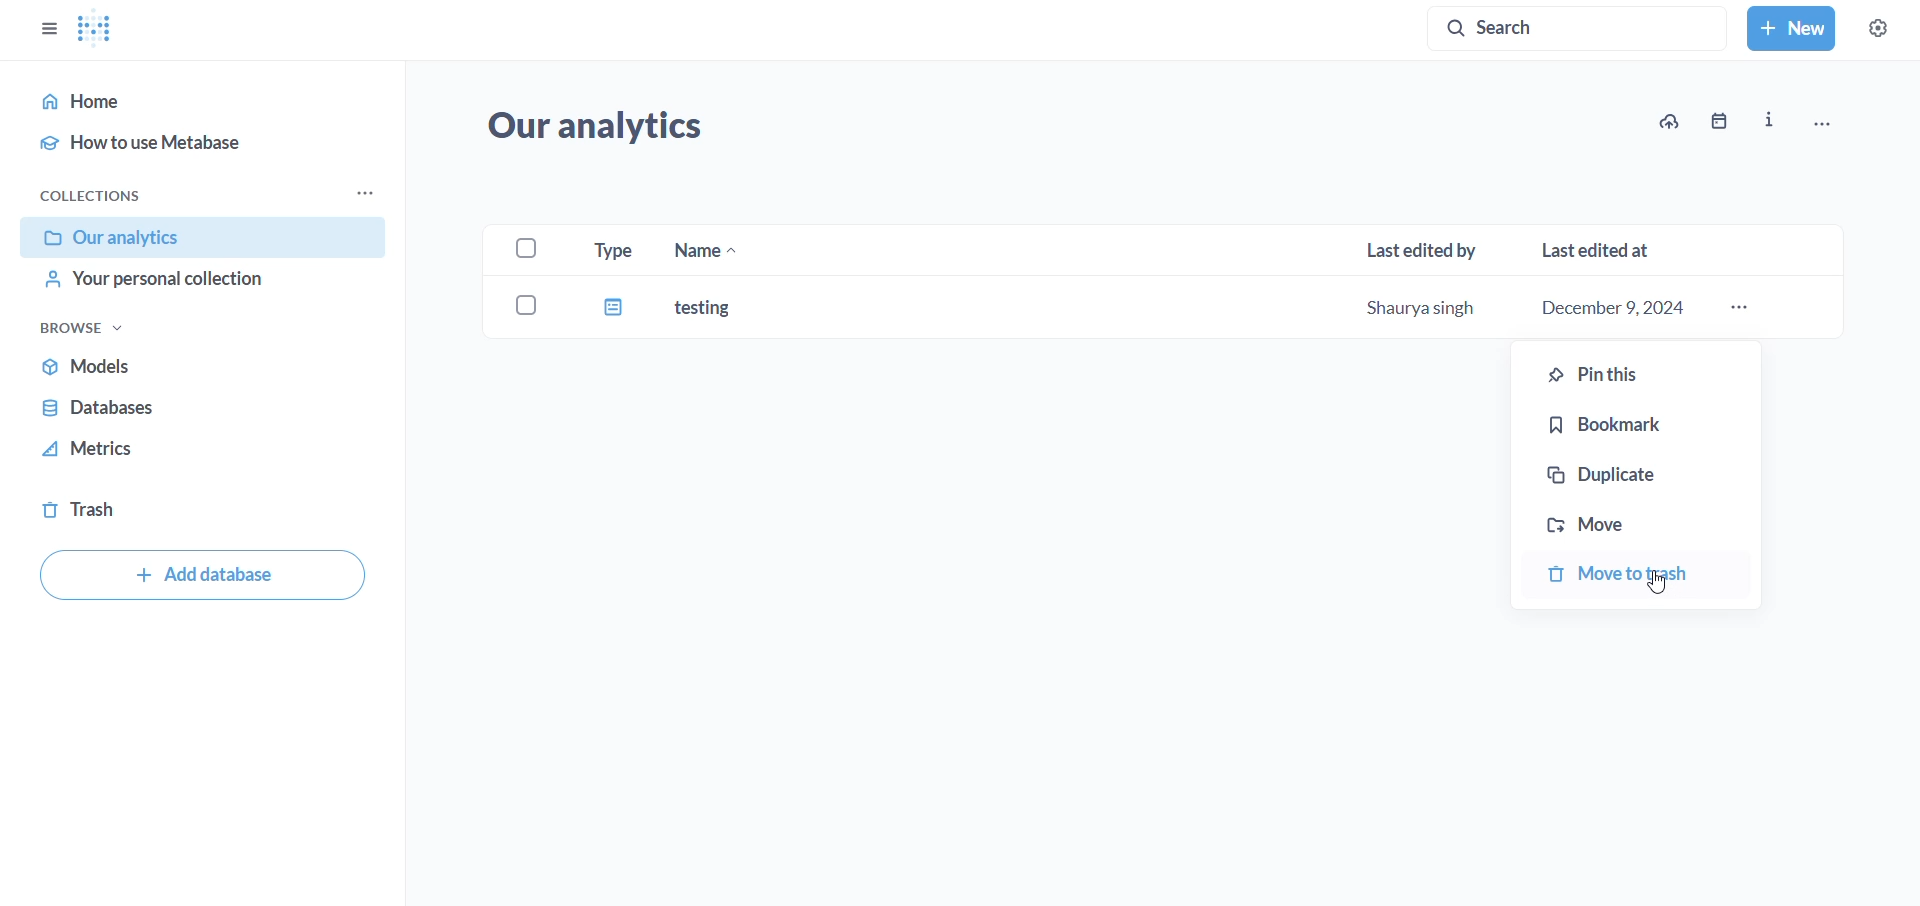 This screenshot has width=1920, height=906. Describe the element at coordinates (92, 195) in the screenshot. I see `collections` at that location.